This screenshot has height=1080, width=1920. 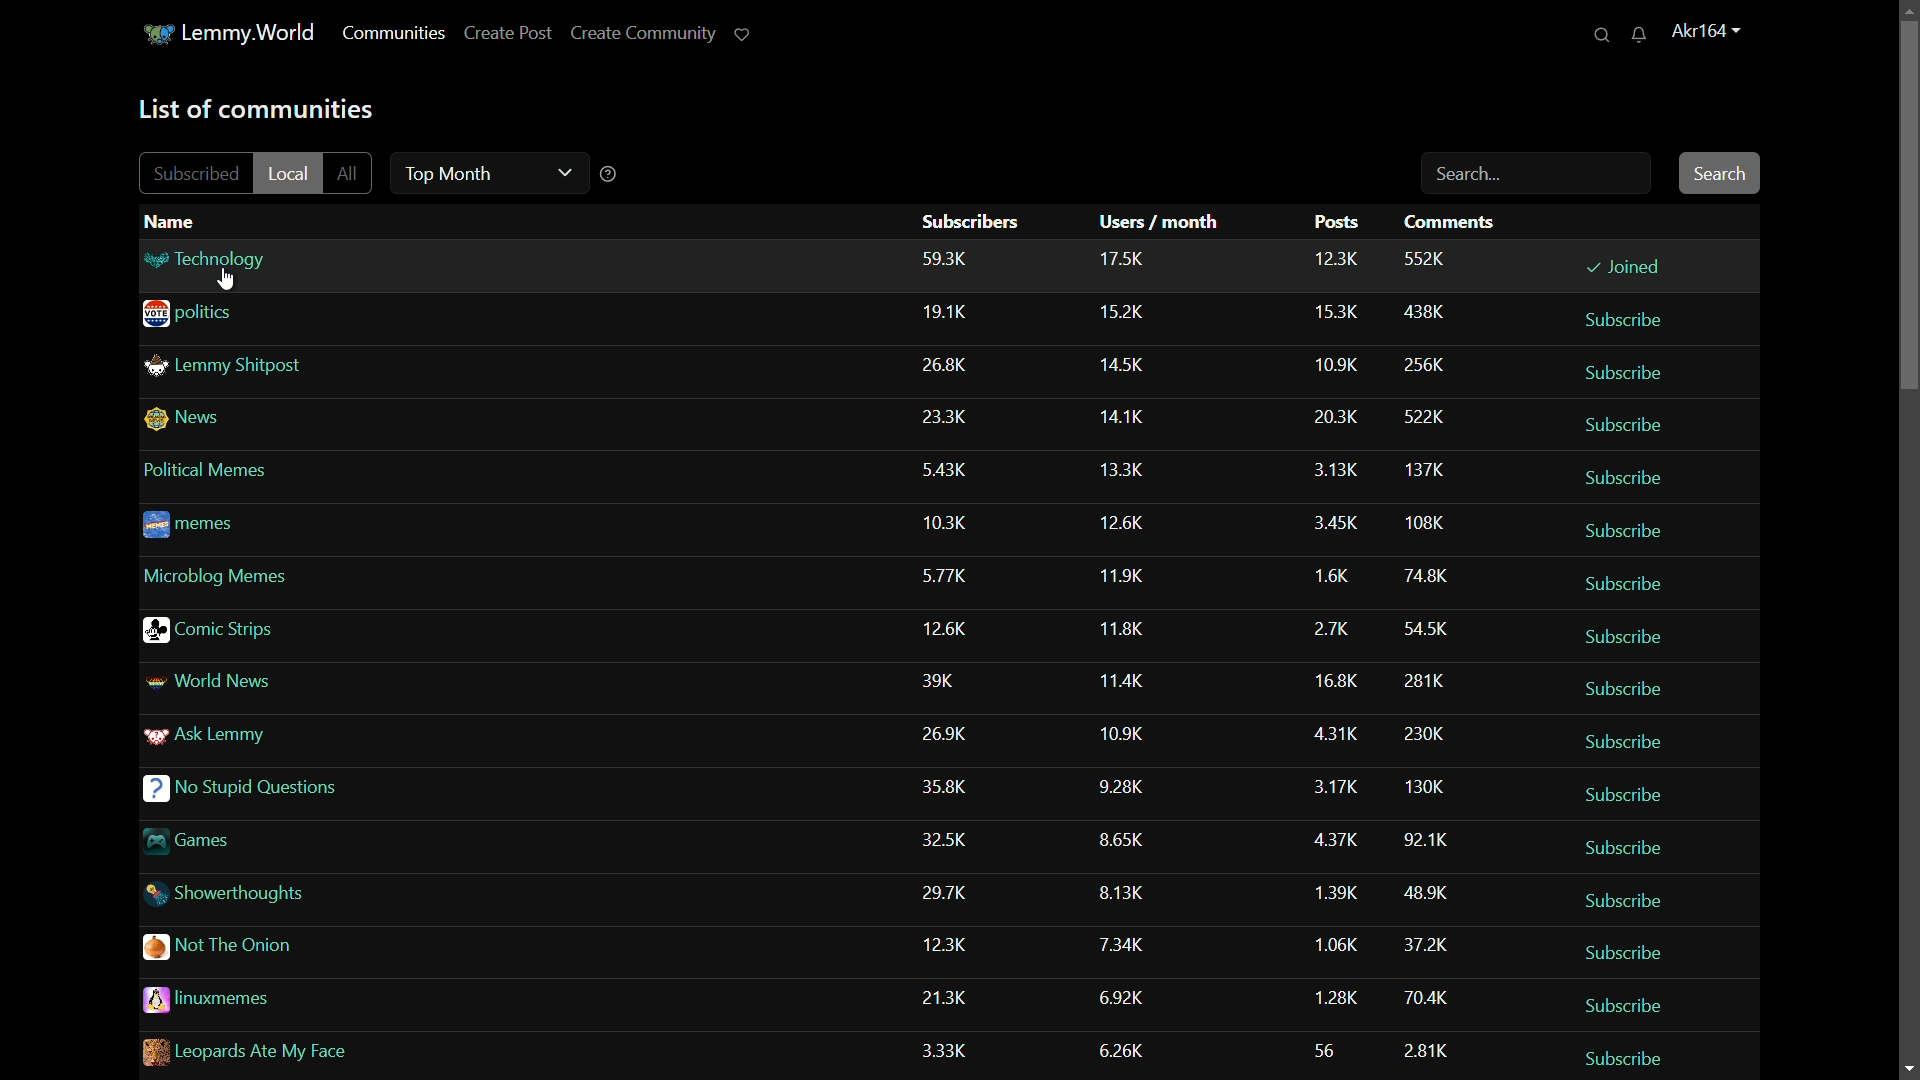 What do you see at coordinates (1632, 633) in the screenshot?
I see `subscribe/unsubscribe` at bounding box center [1632, 633].